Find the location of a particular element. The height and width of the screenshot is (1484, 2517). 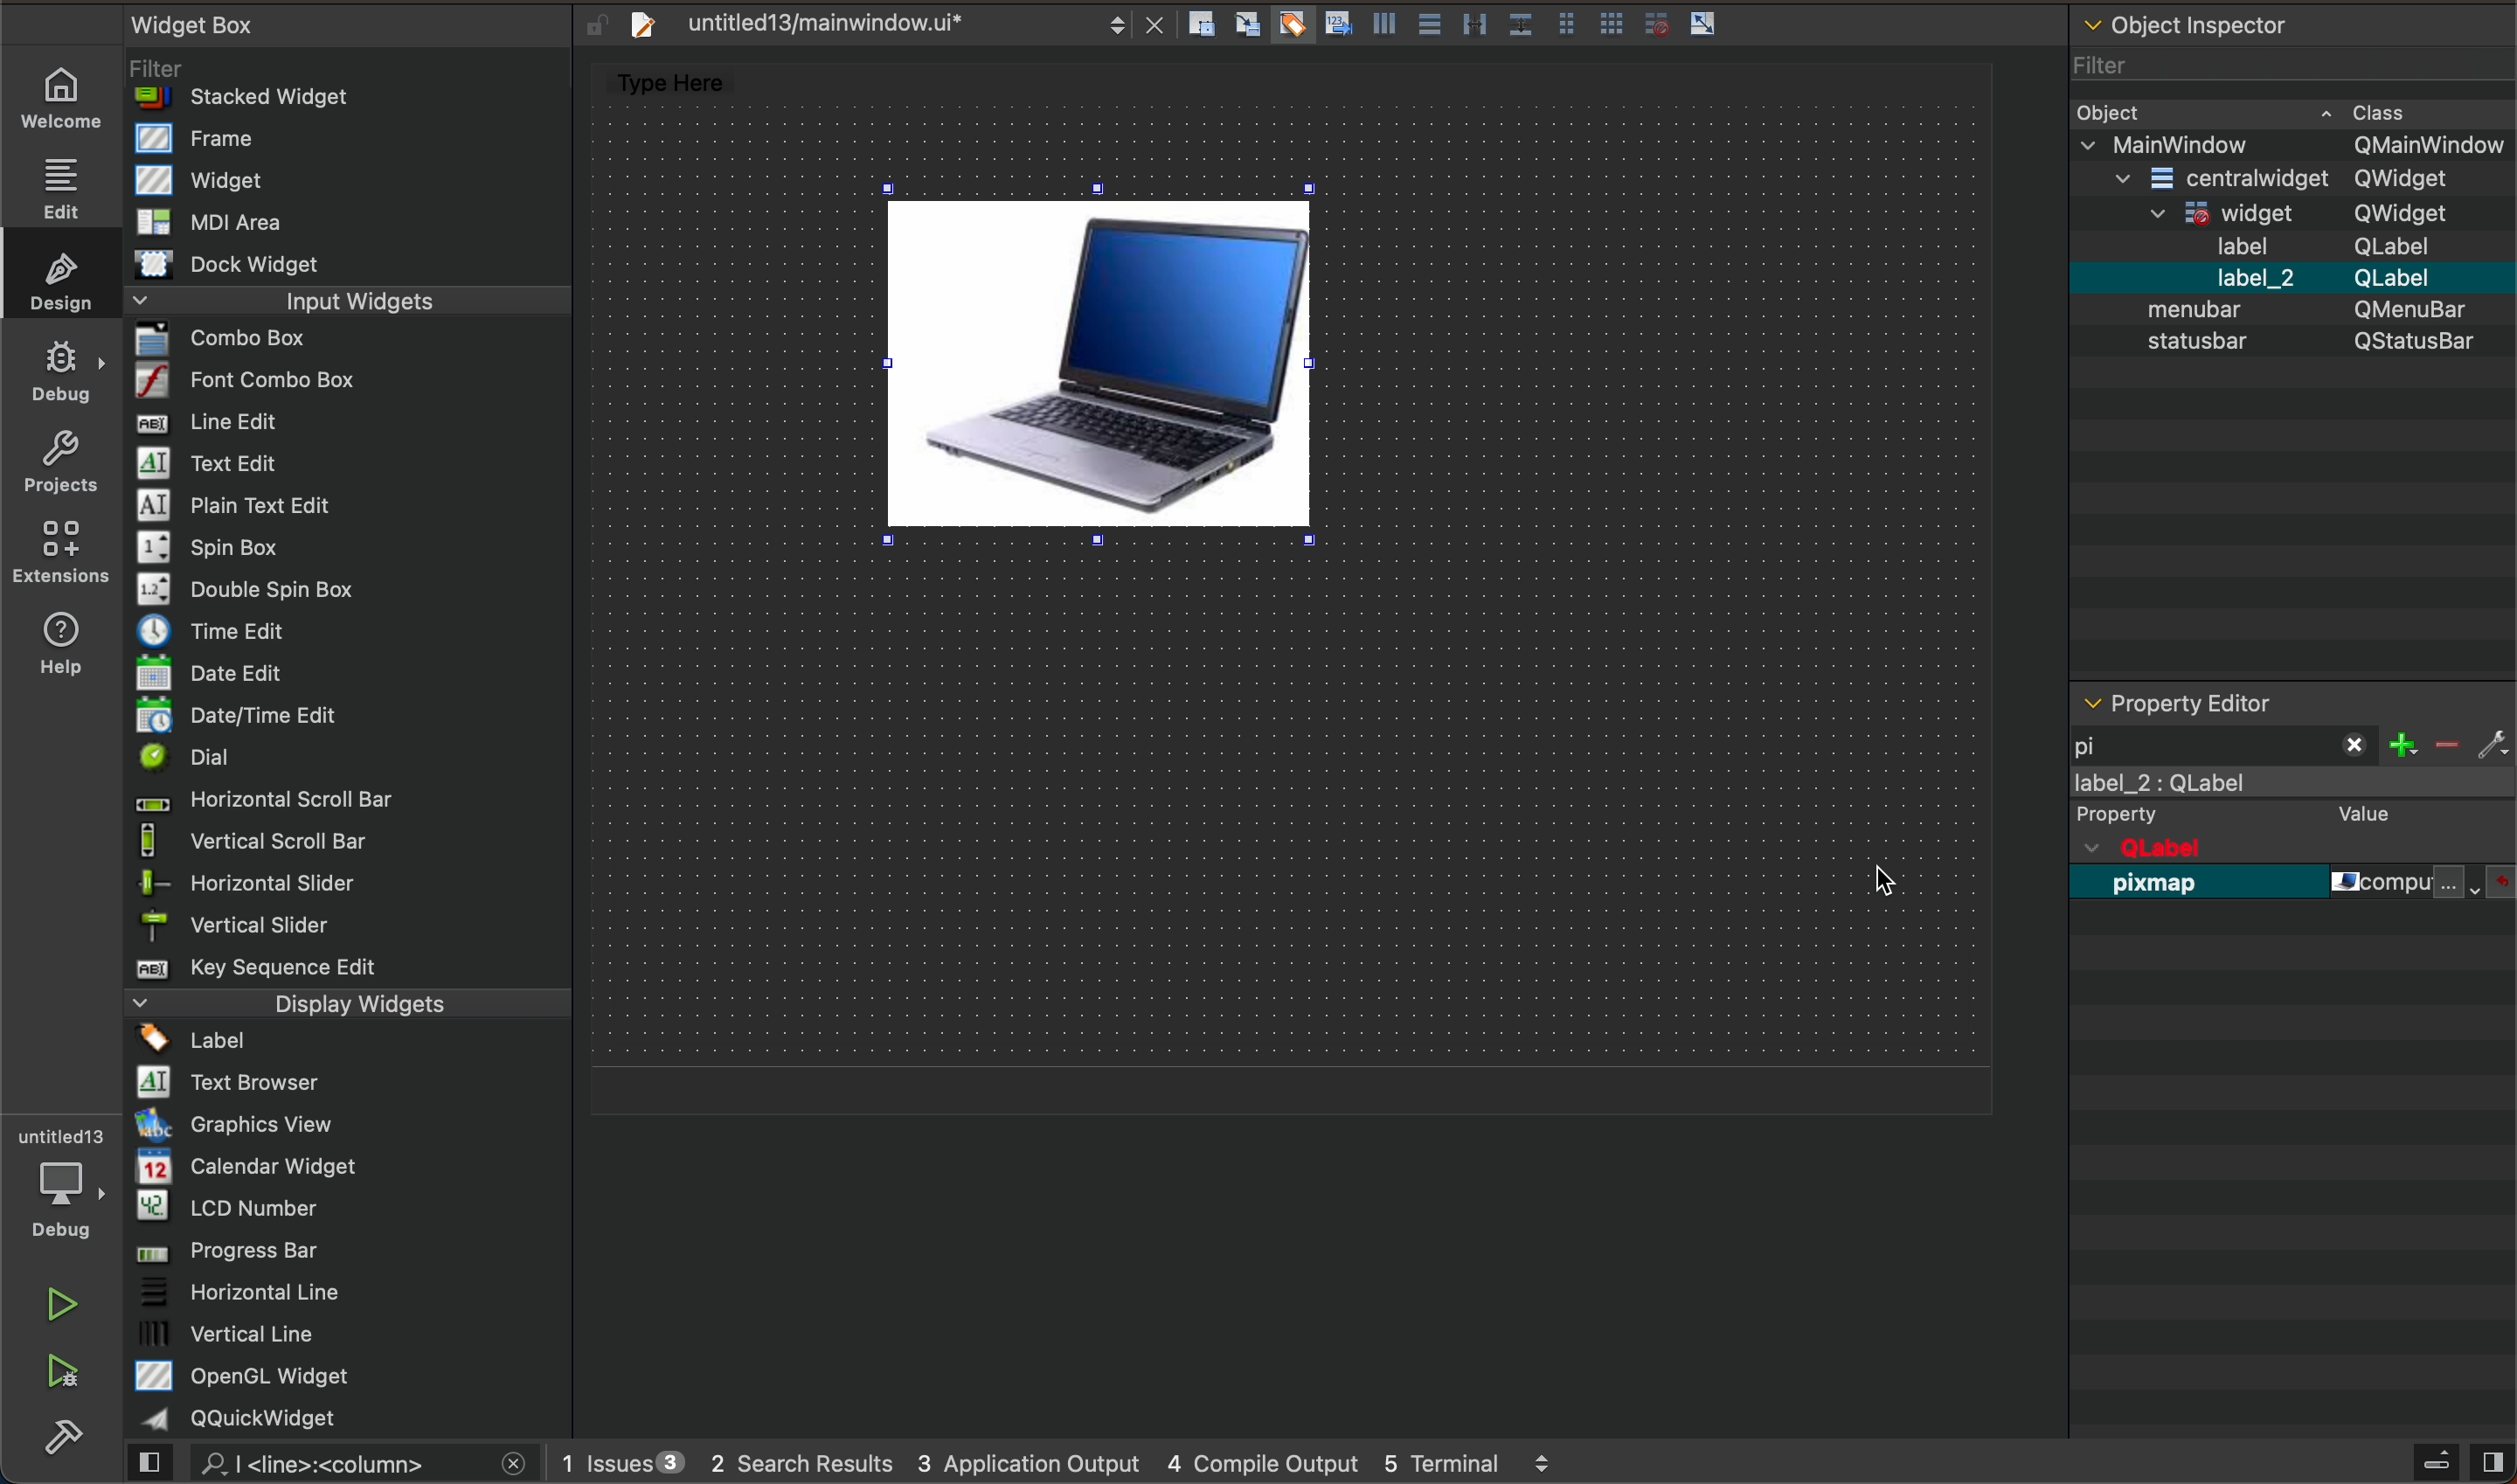

filetr pixmap is located at coordinates (2225, 742).